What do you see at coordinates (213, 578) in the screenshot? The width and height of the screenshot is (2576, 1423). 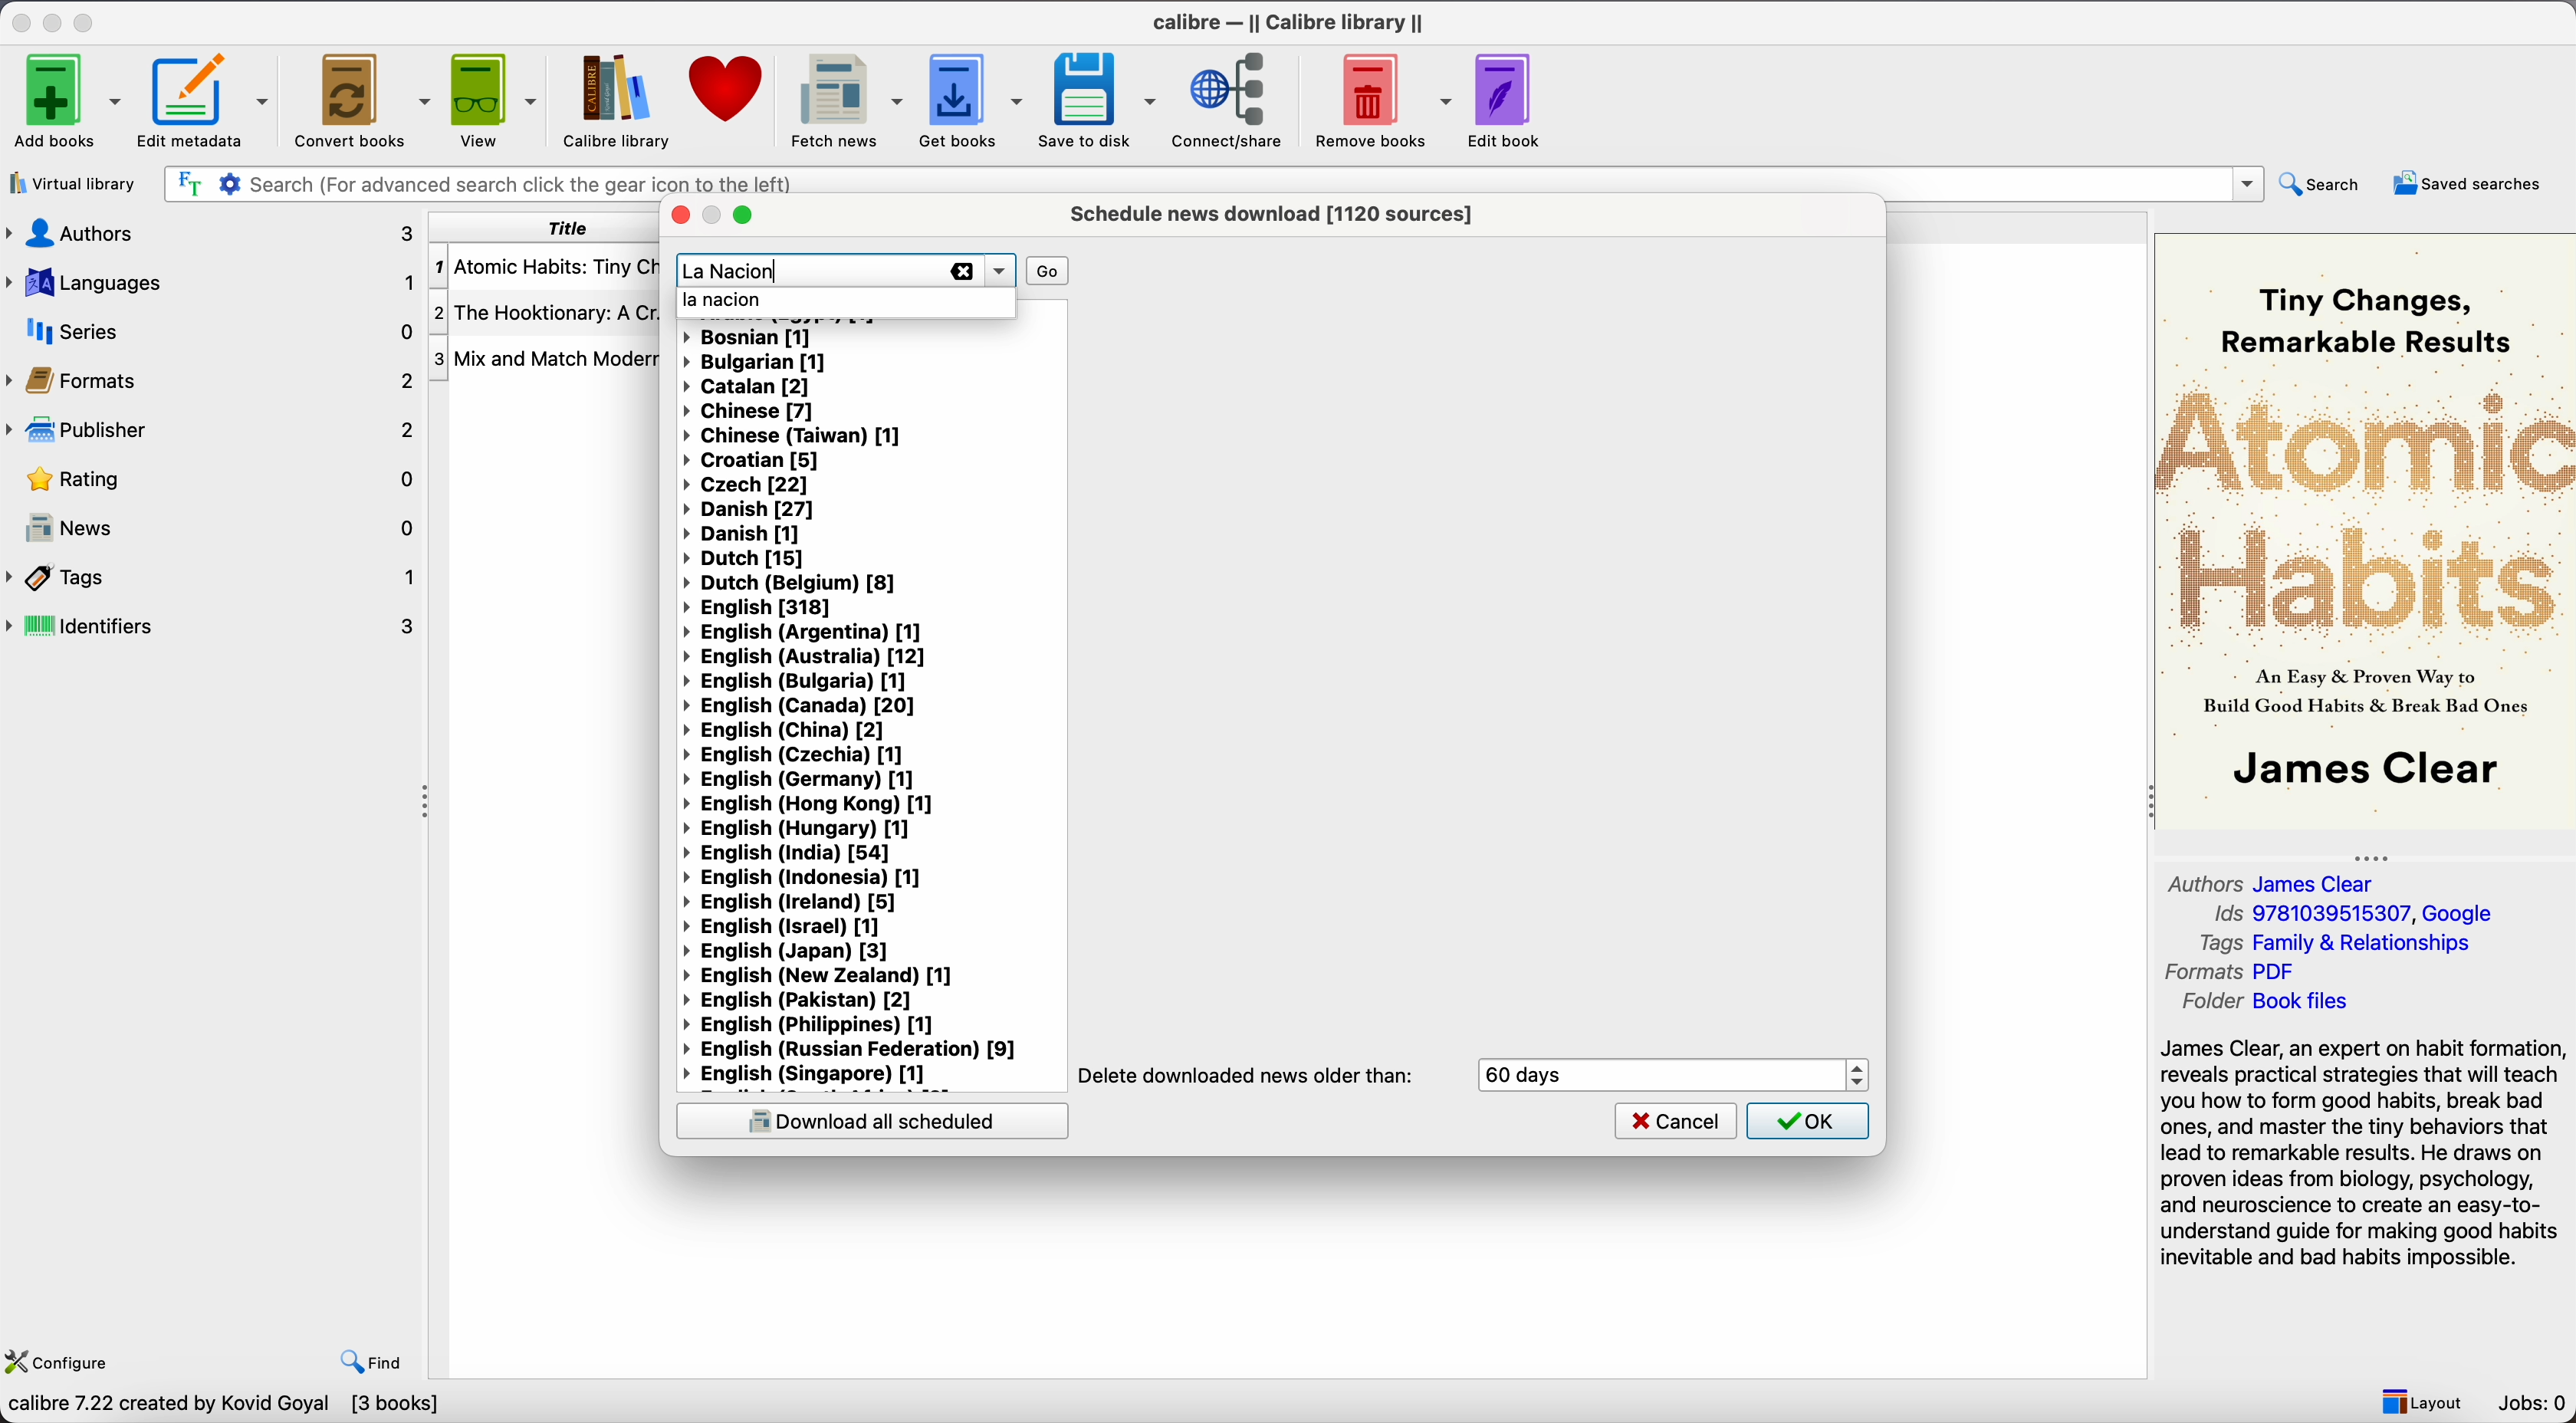 I see `tags` at bounding box center [213, 578].